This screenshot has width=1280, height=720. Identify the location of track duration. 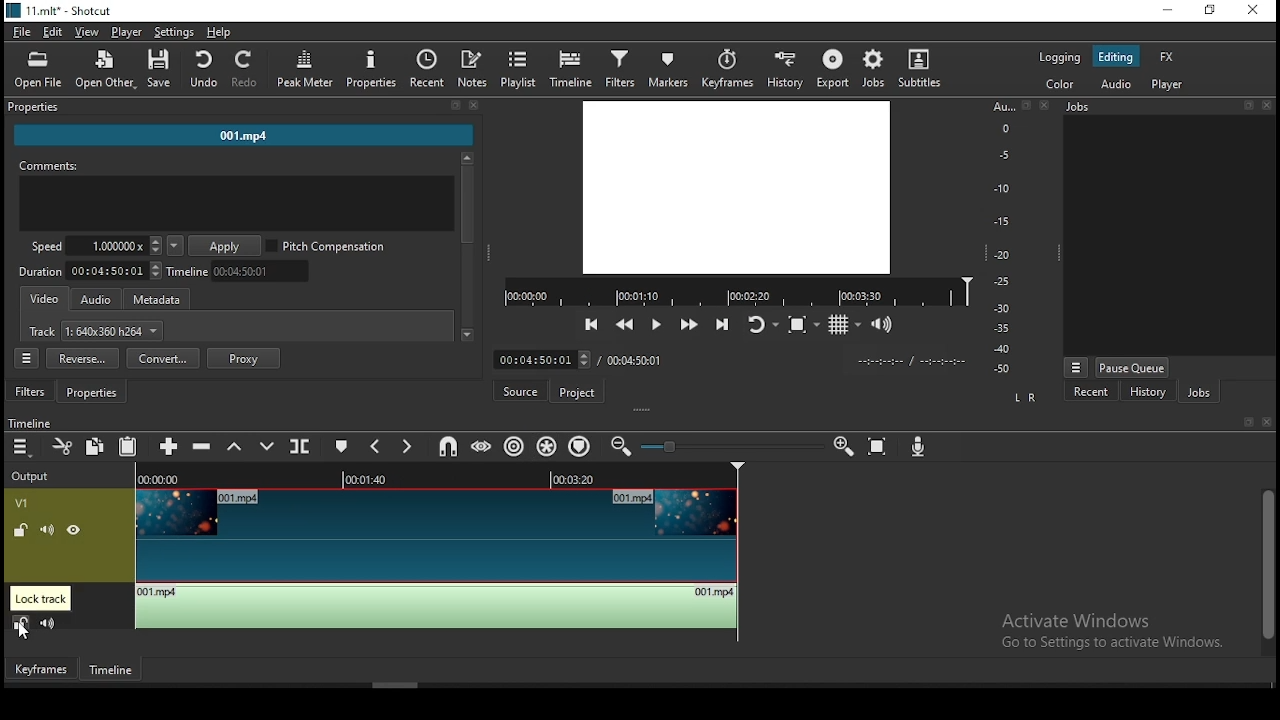
(91, 272).